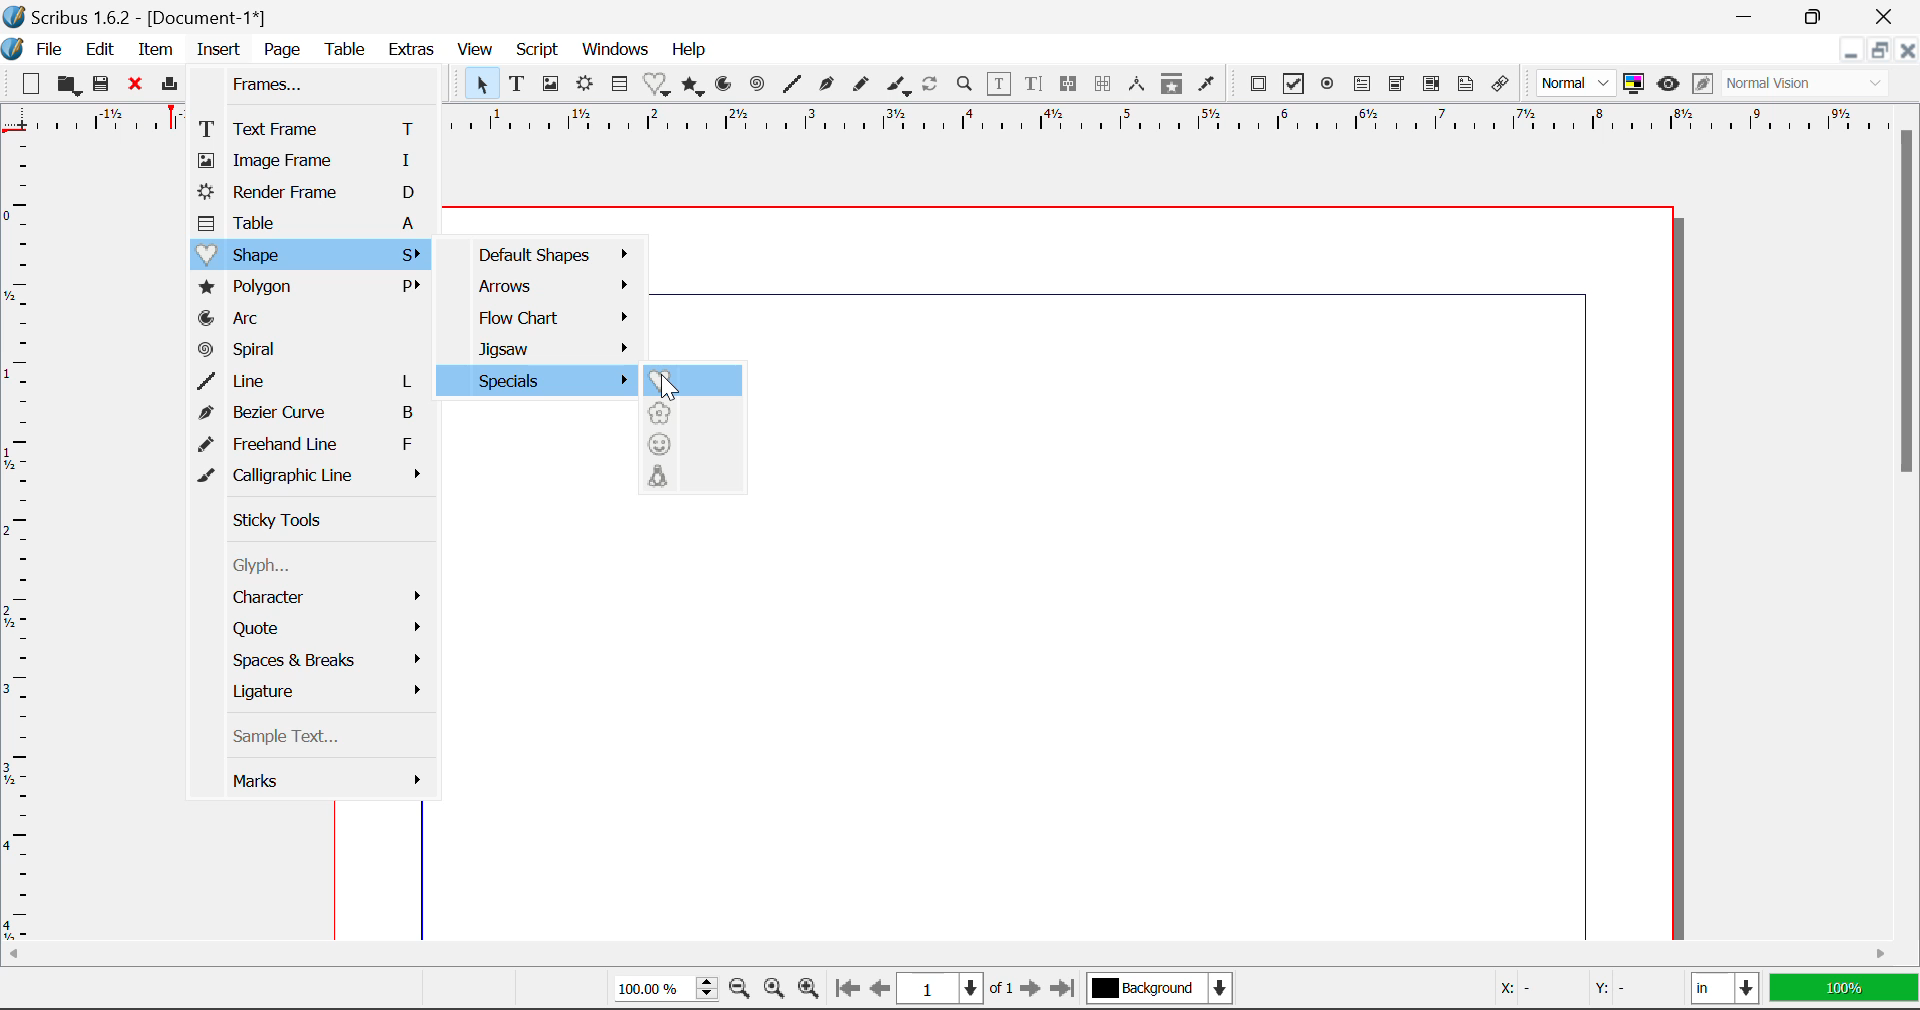  I want to click on Insert Special Shapes, so click(658, 86).